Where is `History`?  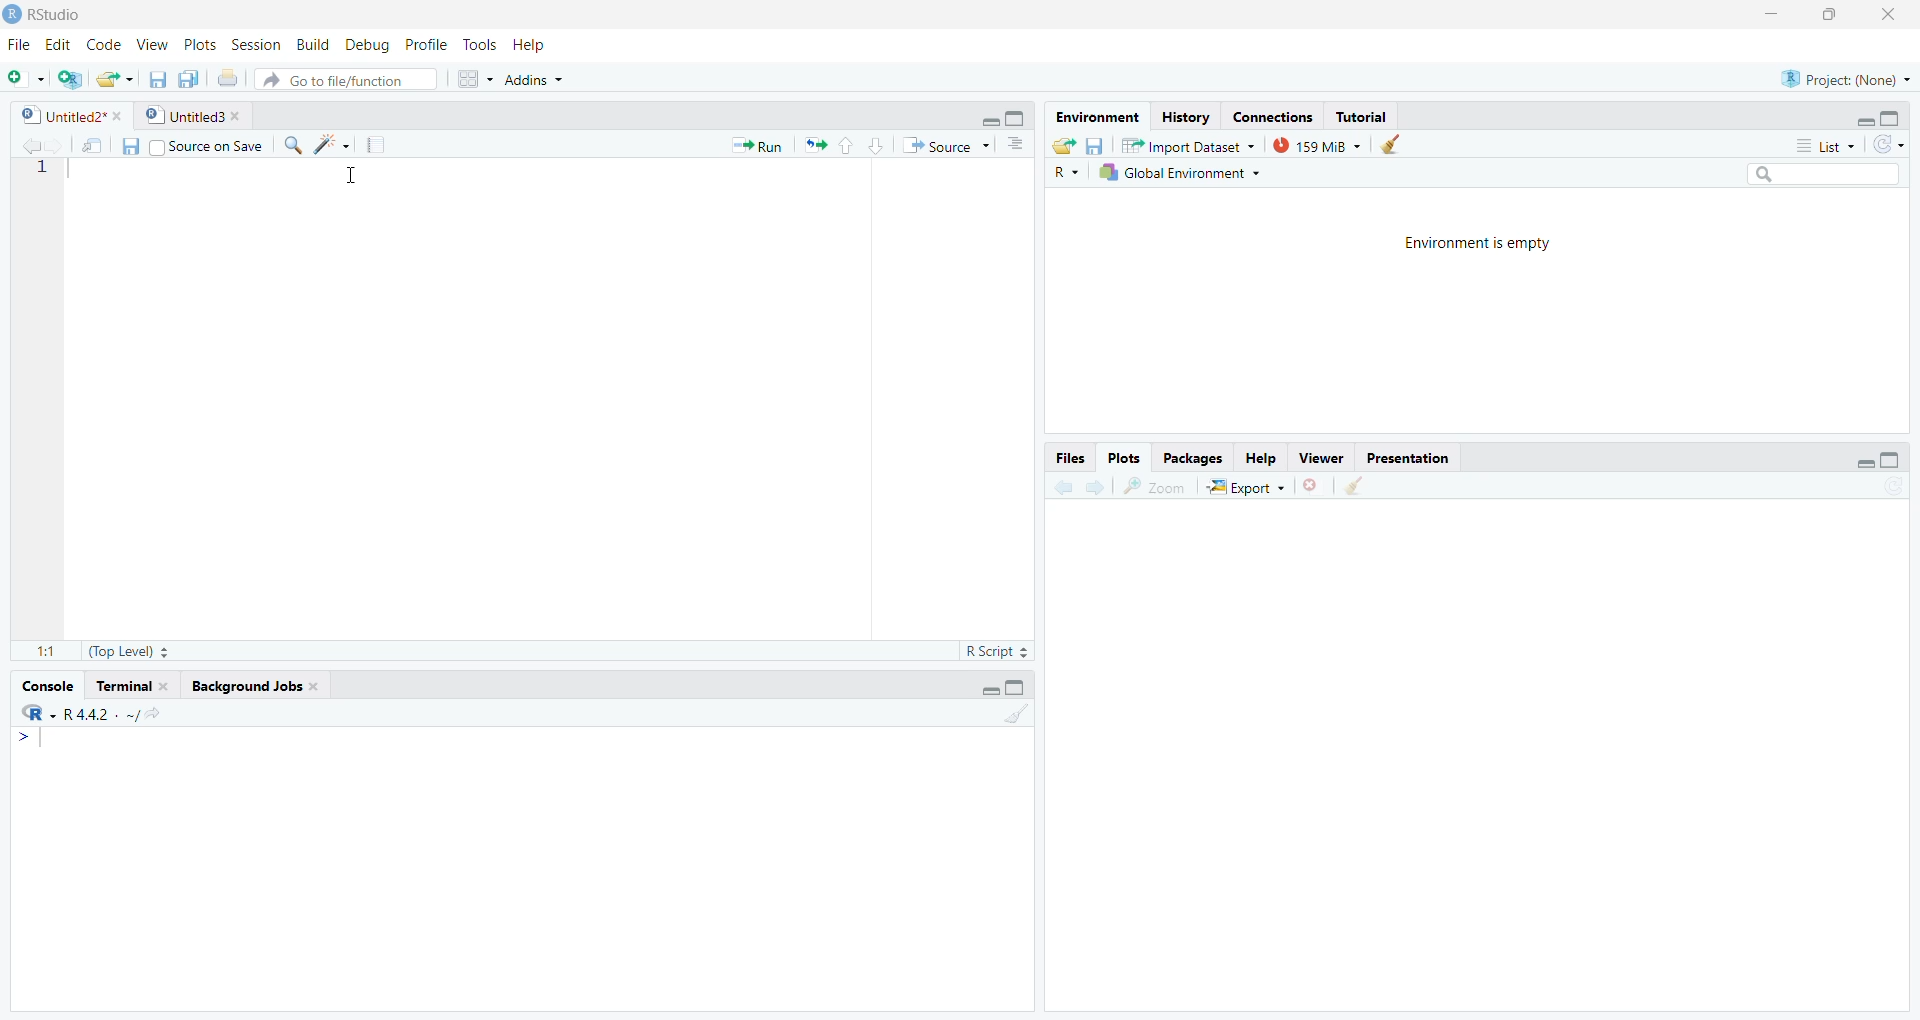 History is located at coordinates (1187, 117).